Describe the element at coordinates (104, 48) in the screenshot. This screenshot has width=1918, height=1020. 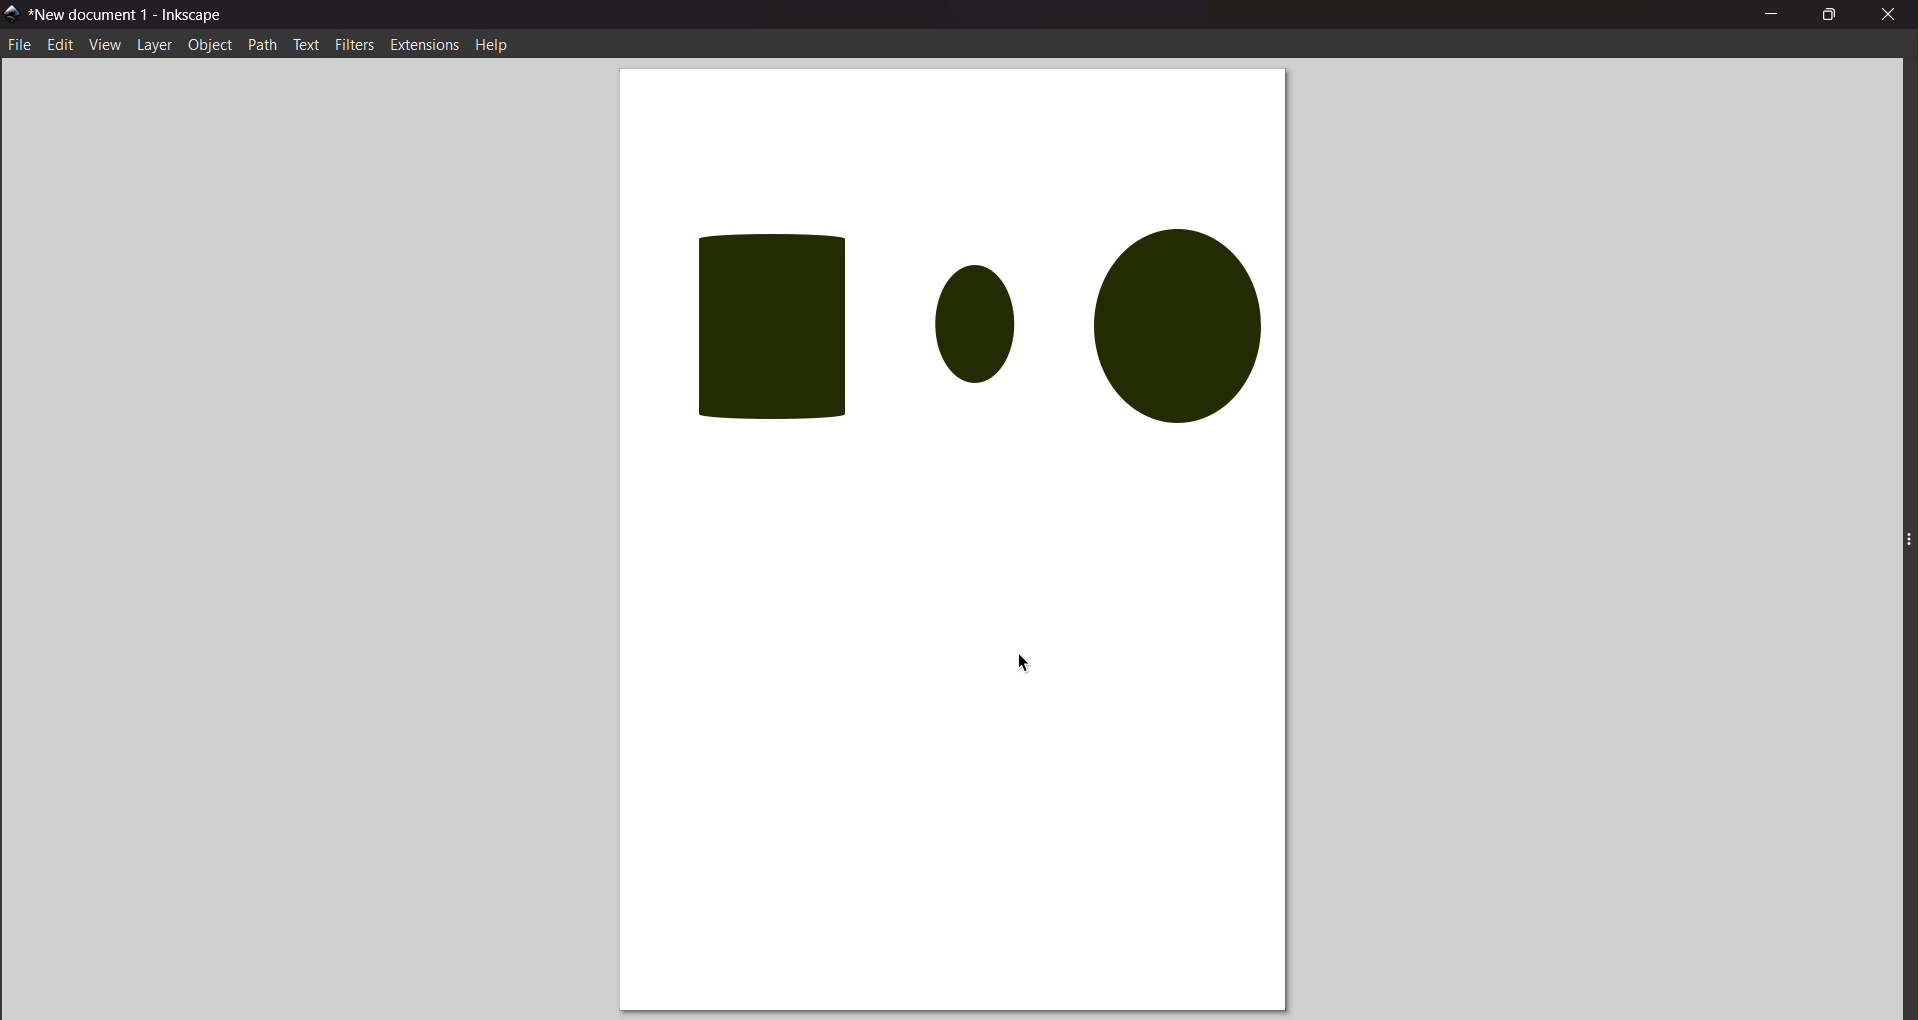
I see `view` at that location.